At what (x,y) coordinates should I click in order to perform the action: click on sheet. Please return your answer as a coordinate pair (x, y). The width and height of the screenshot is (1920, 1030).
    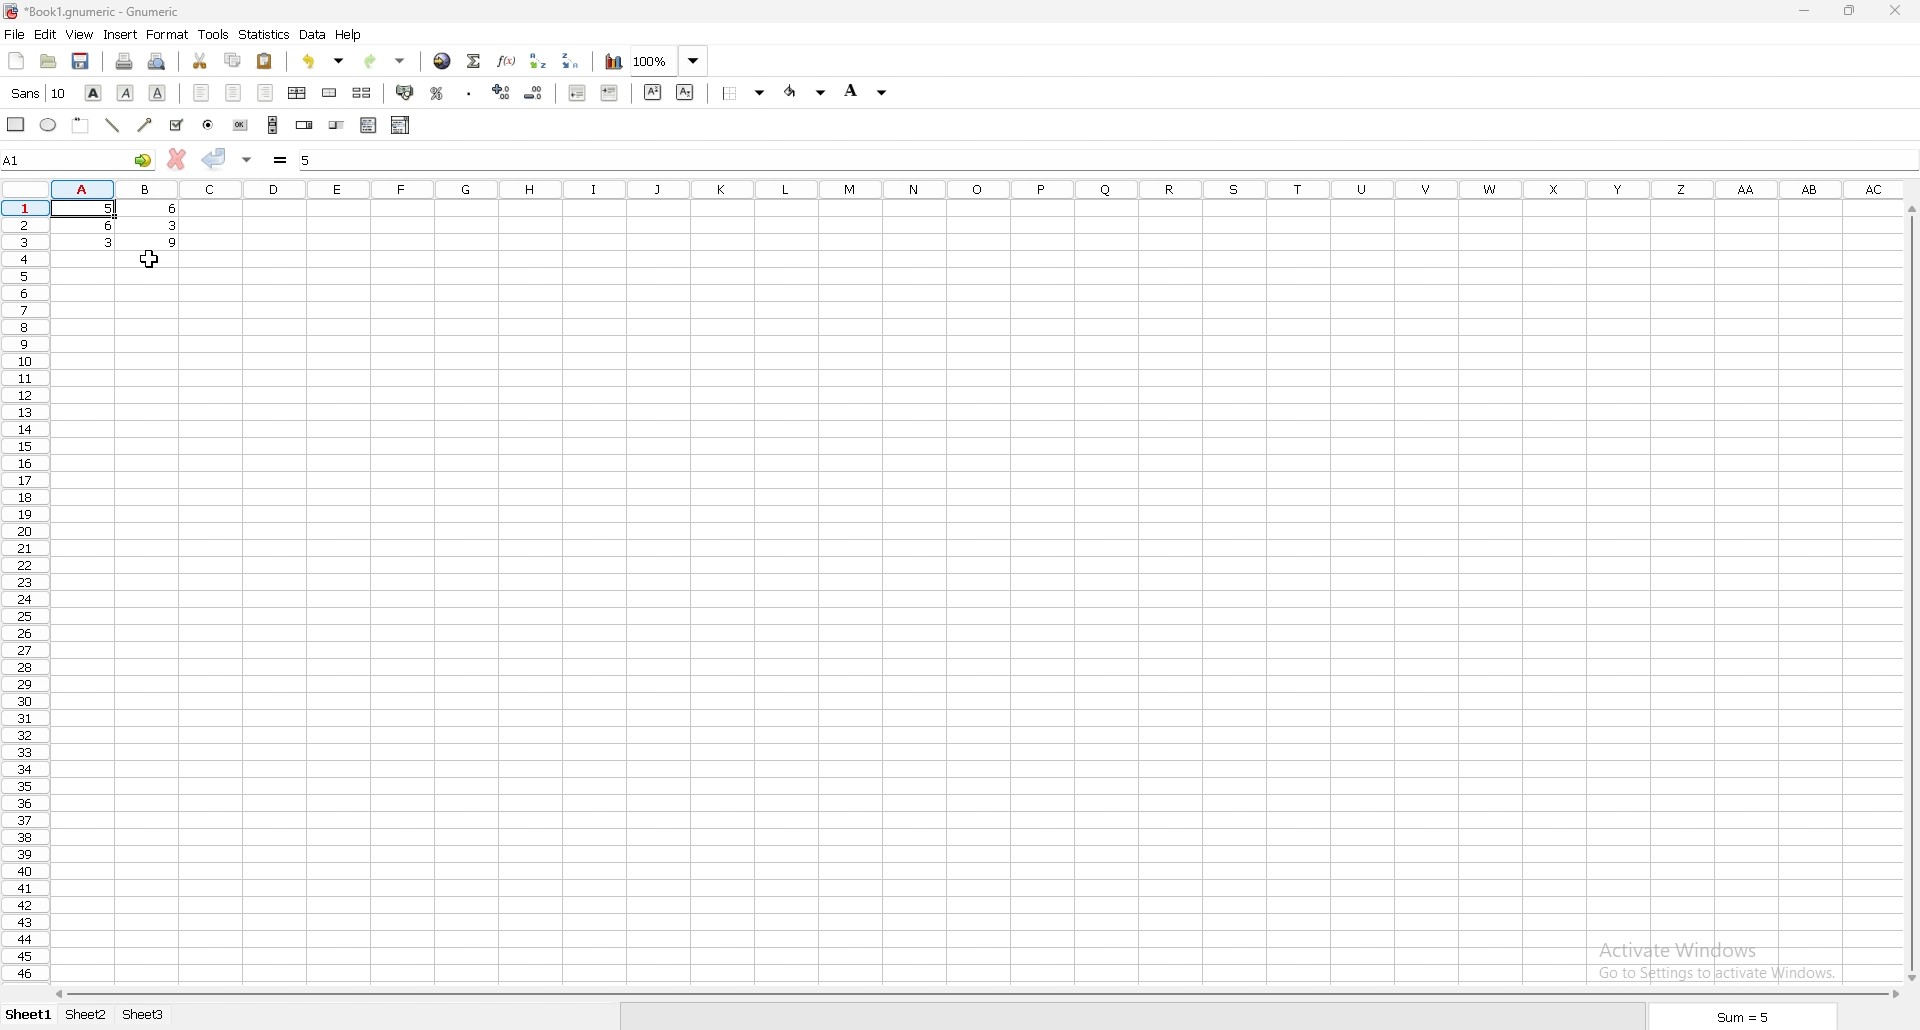
    Looking at the image, I should click on (142, 1014).